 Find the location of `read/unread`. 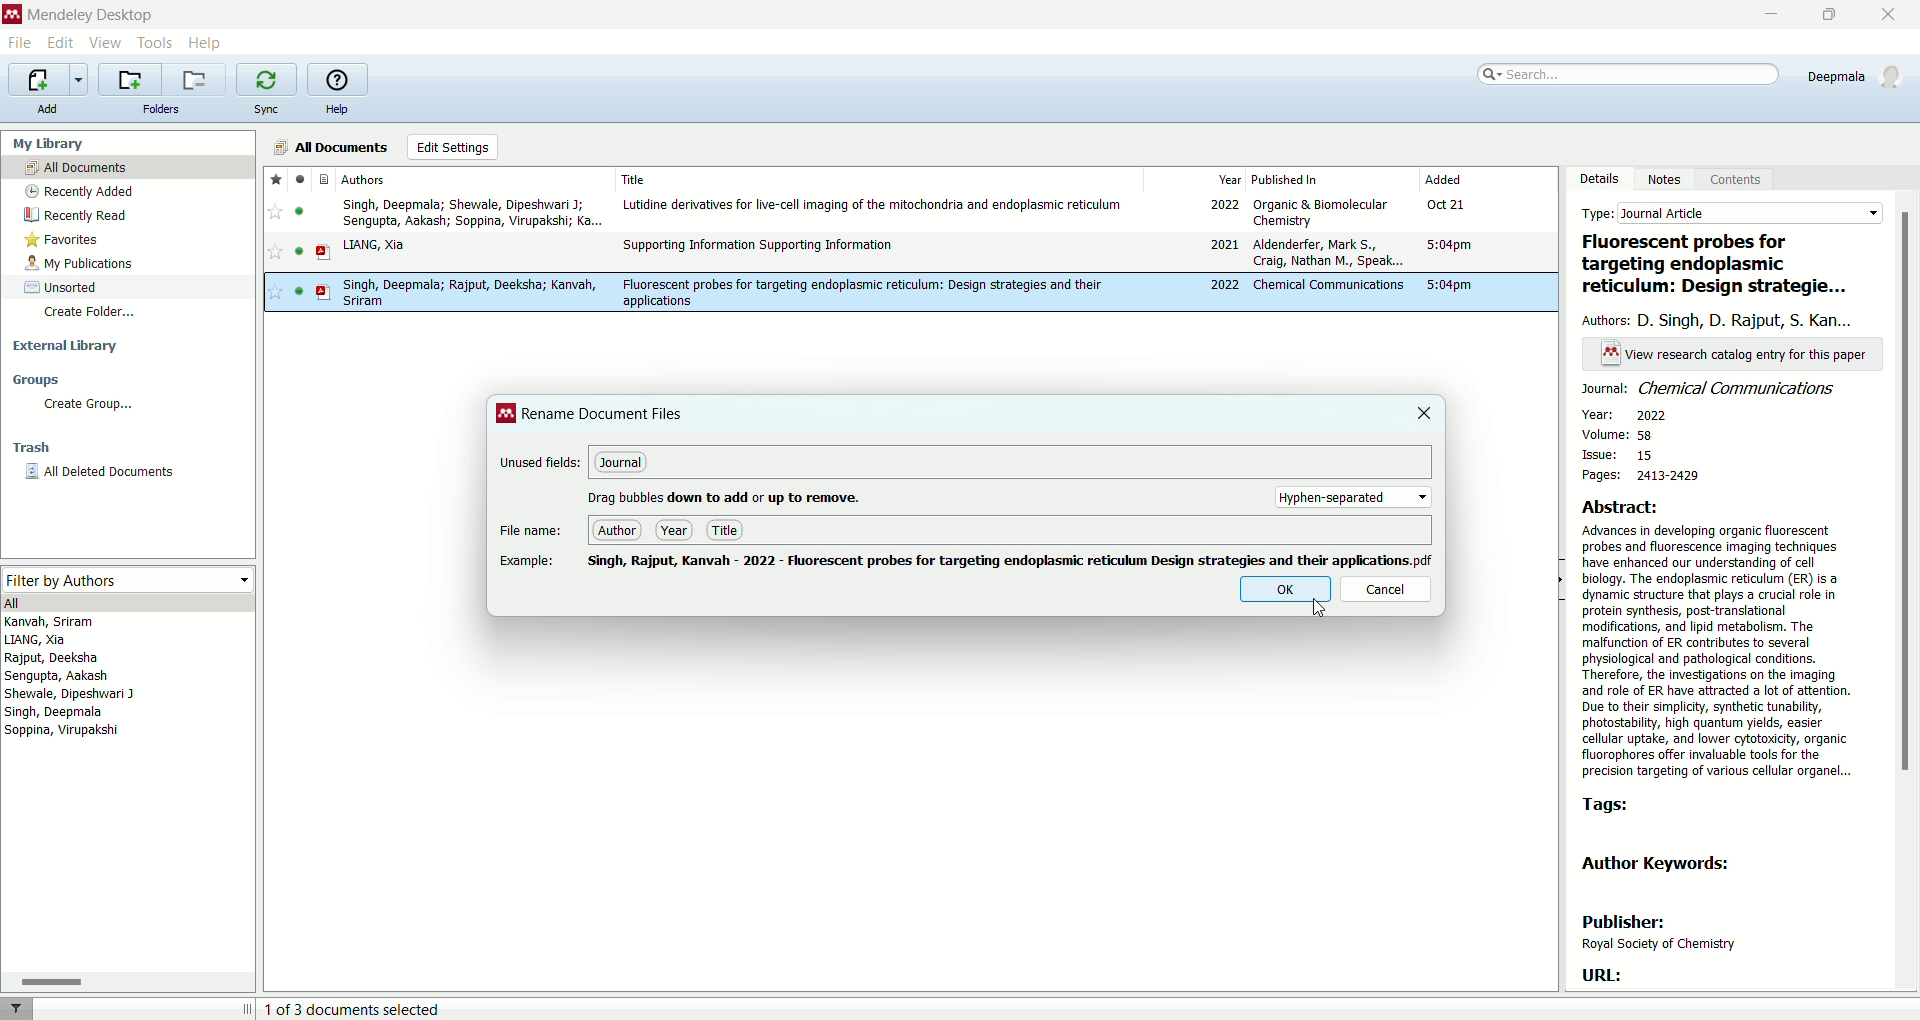

read/unread is located at coordinates (294, 292).